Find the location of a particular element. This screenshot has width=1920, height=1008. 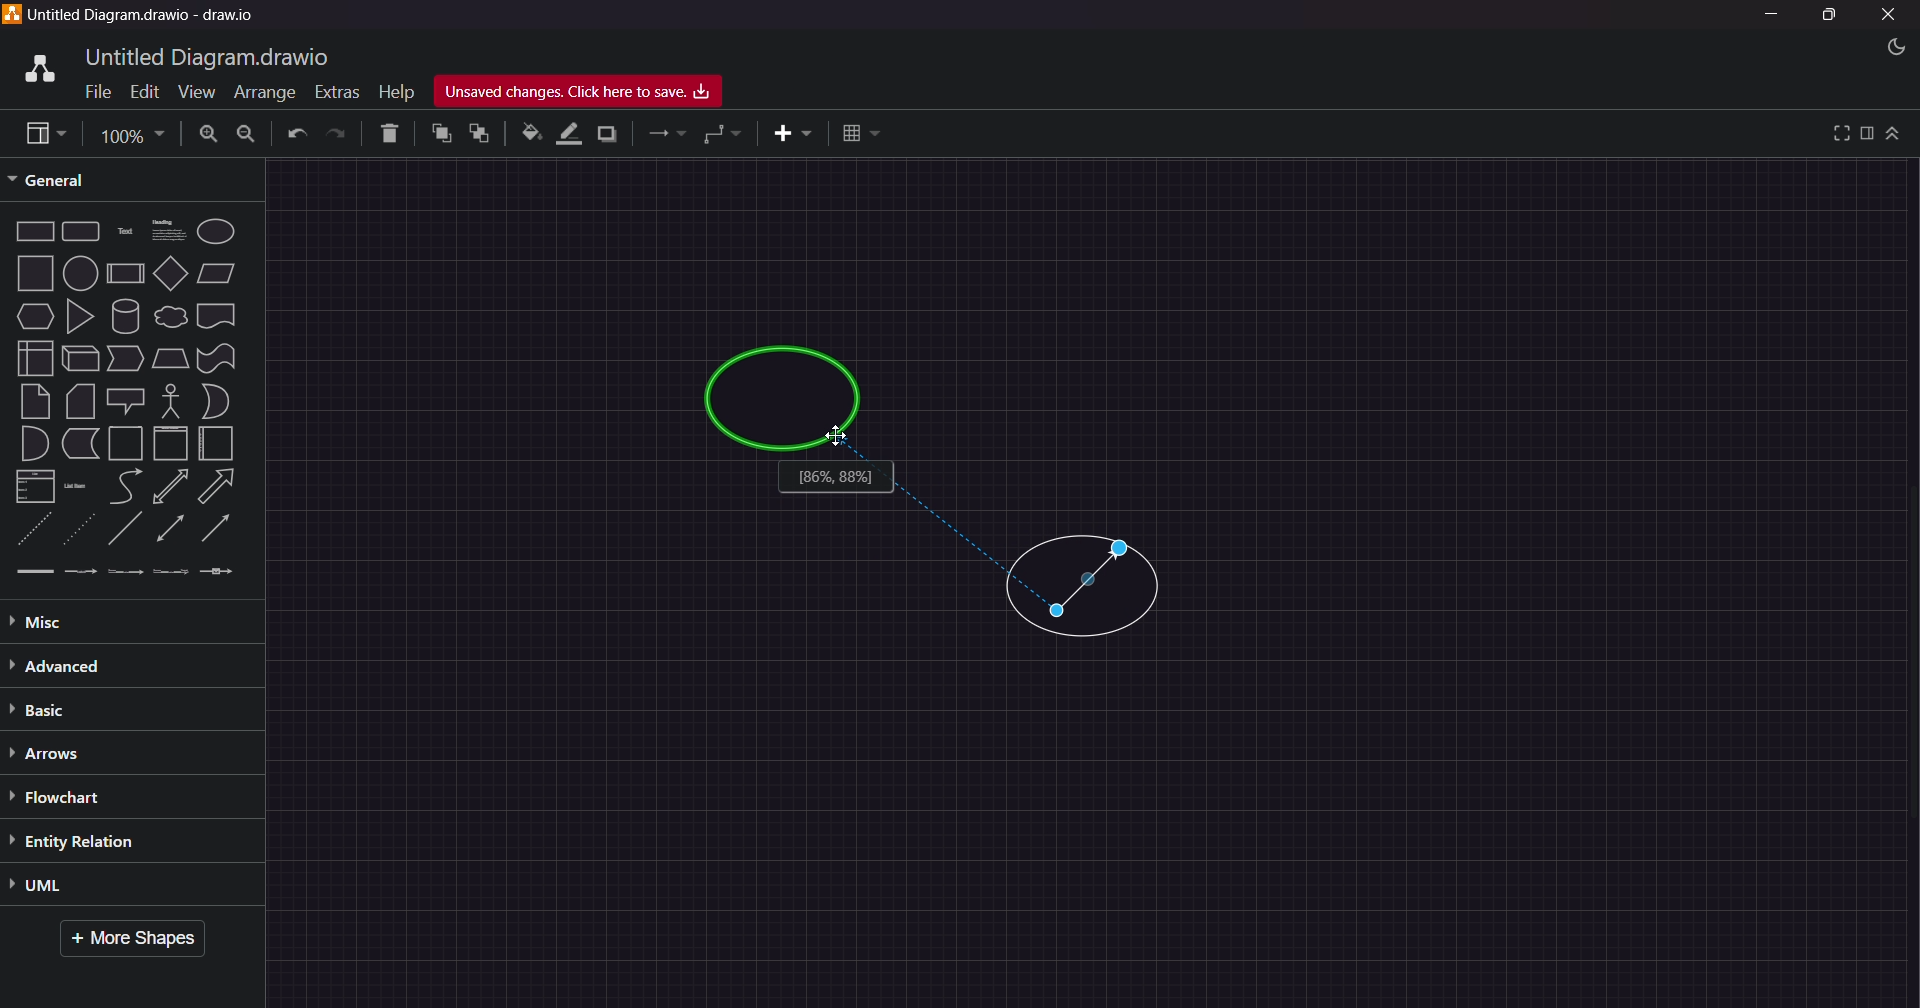

Page Size is located at coordinates (129, 133).